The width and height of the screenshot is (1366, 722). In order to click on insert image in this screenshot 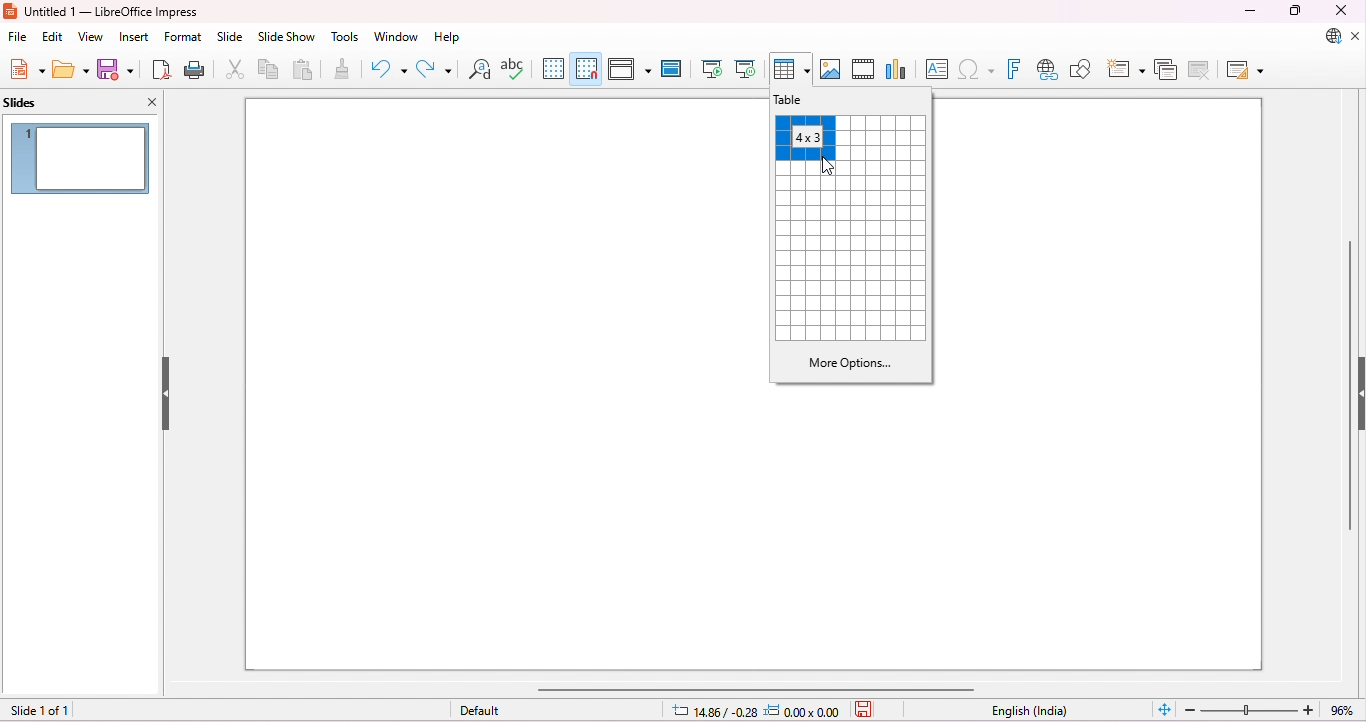, I will do `click(832, 70)`.